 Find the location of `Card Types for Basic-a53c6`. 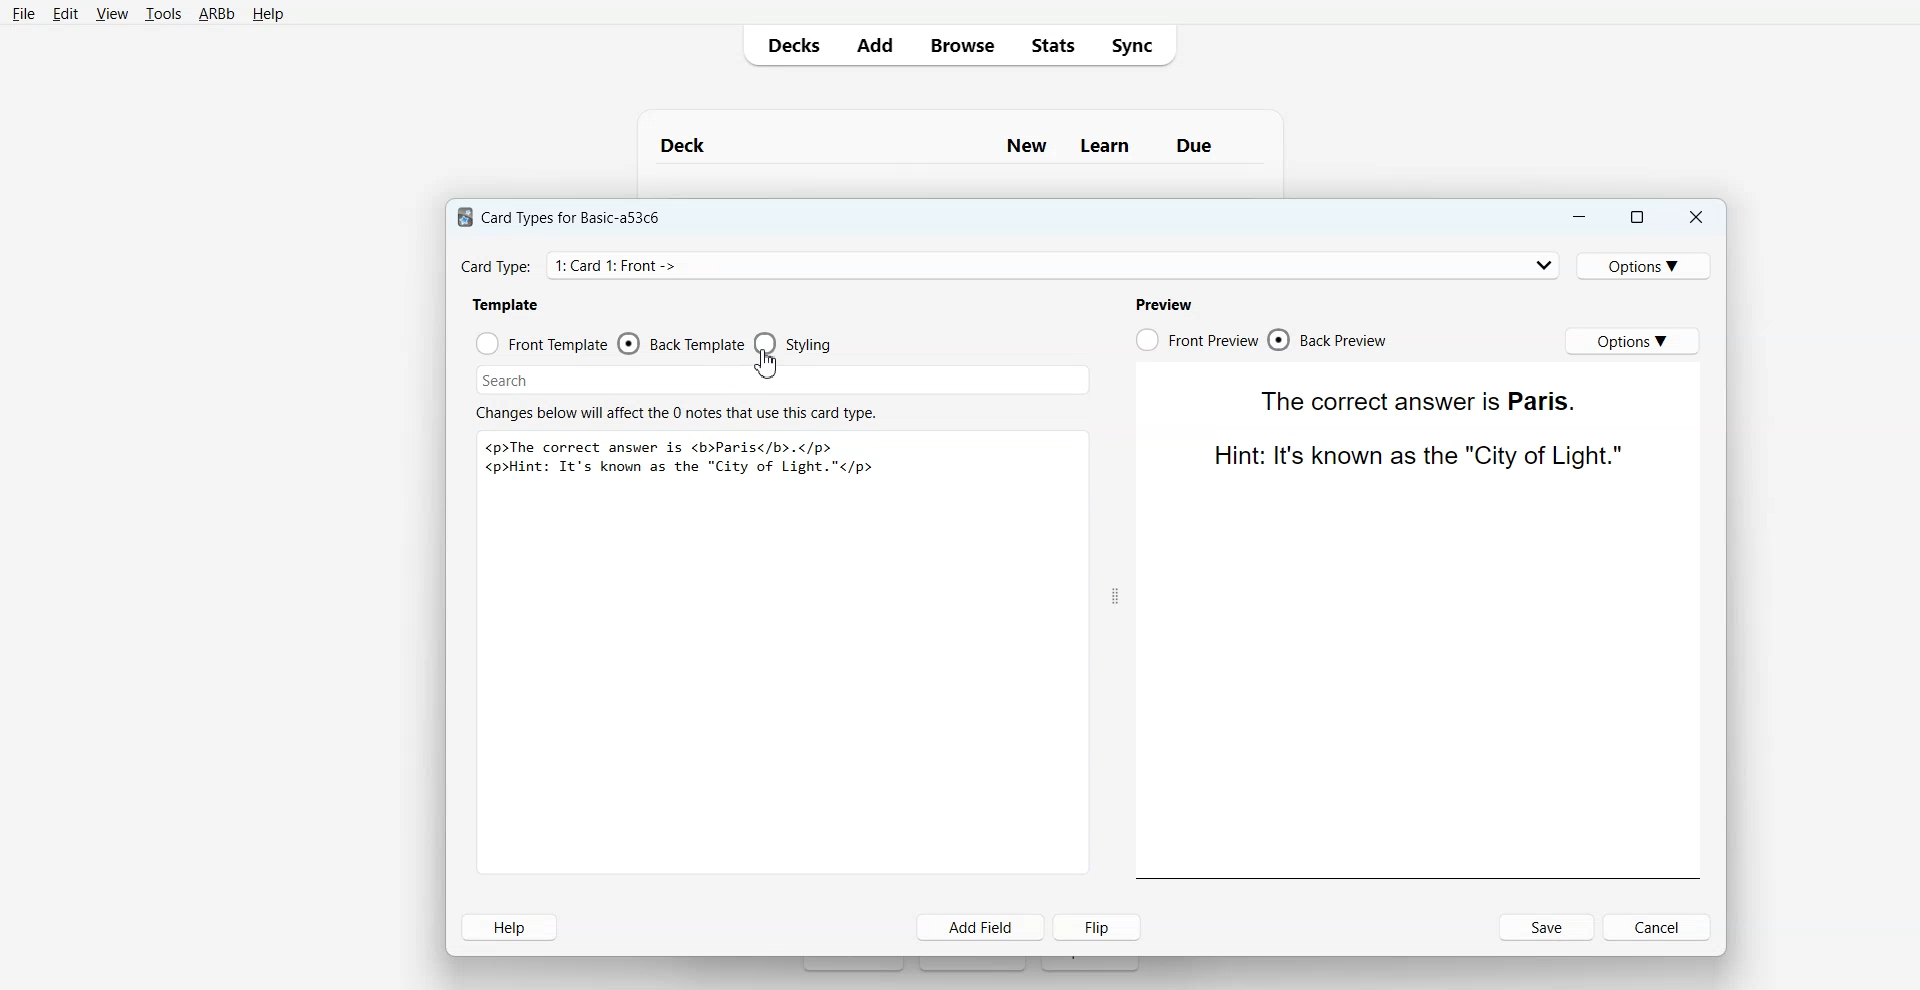

Card Types for Basic-a53c6 is located at coordinates (560, 216).